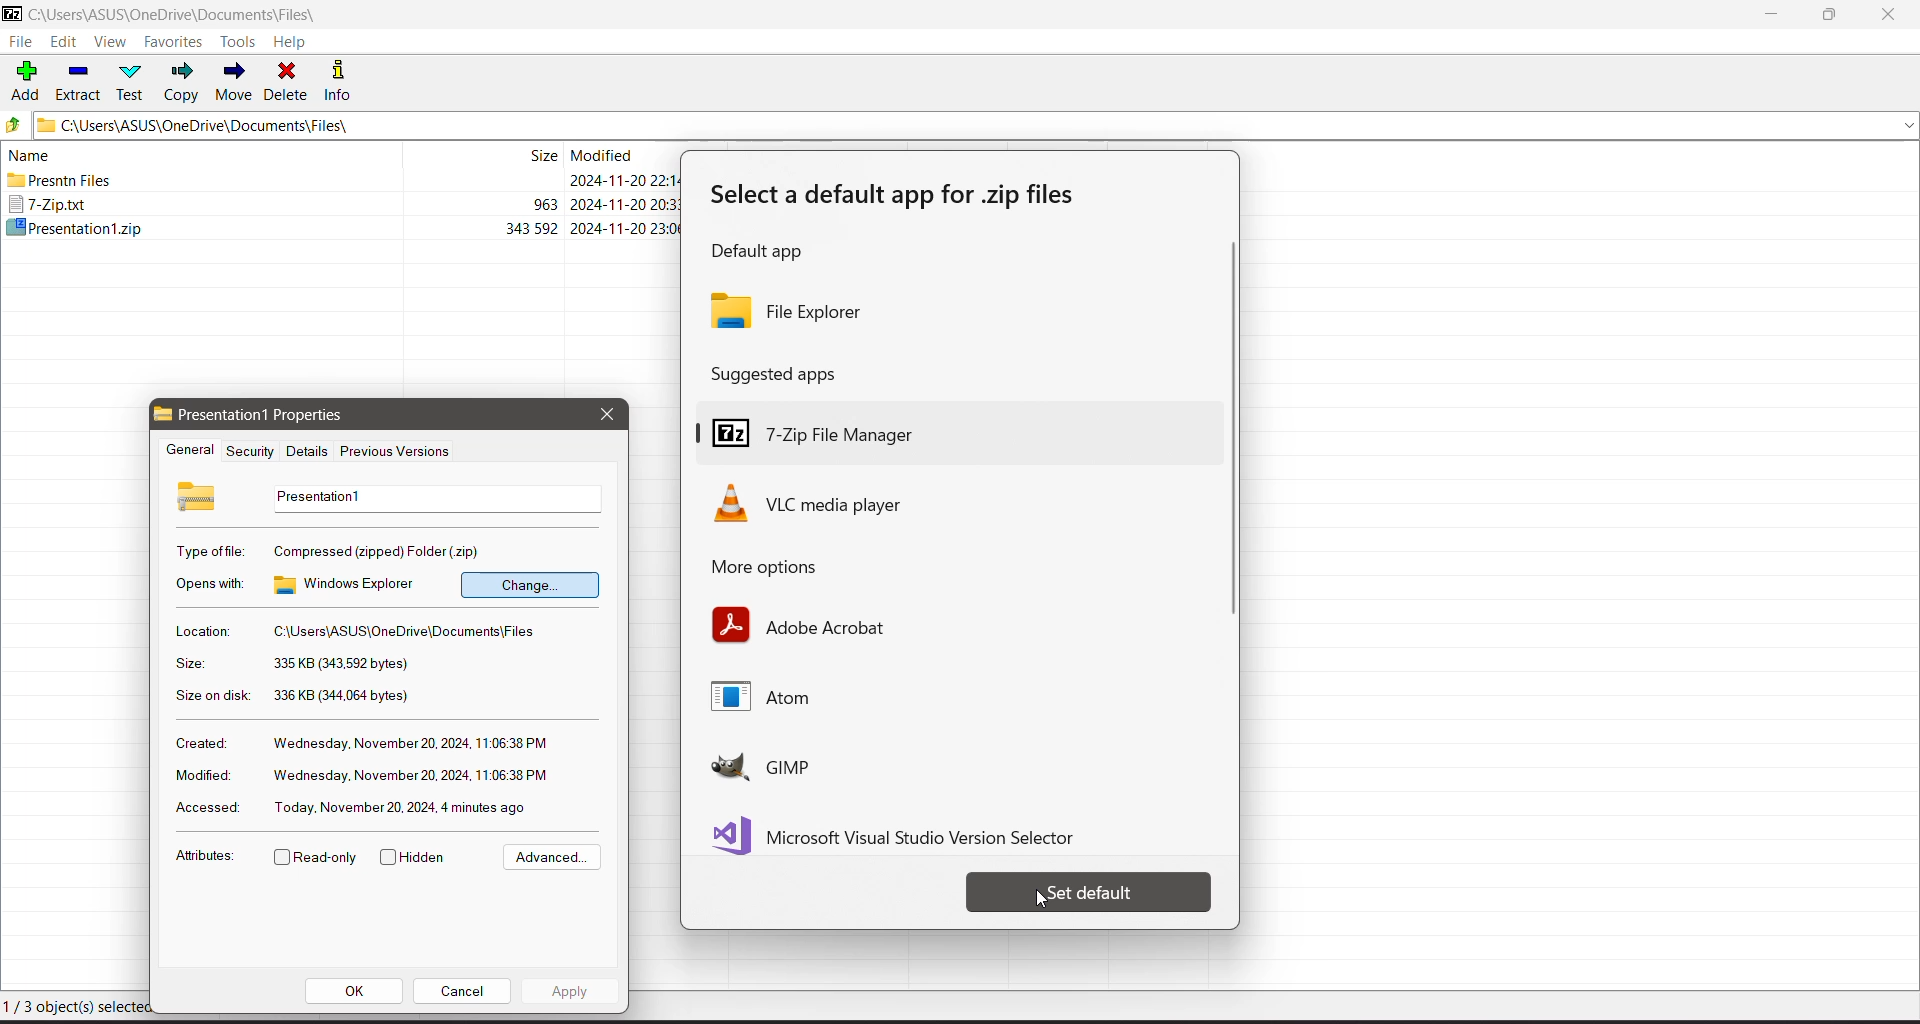  Describe the element at coordinates (66, 43) in the screenshot. I see `Edit` at that location.